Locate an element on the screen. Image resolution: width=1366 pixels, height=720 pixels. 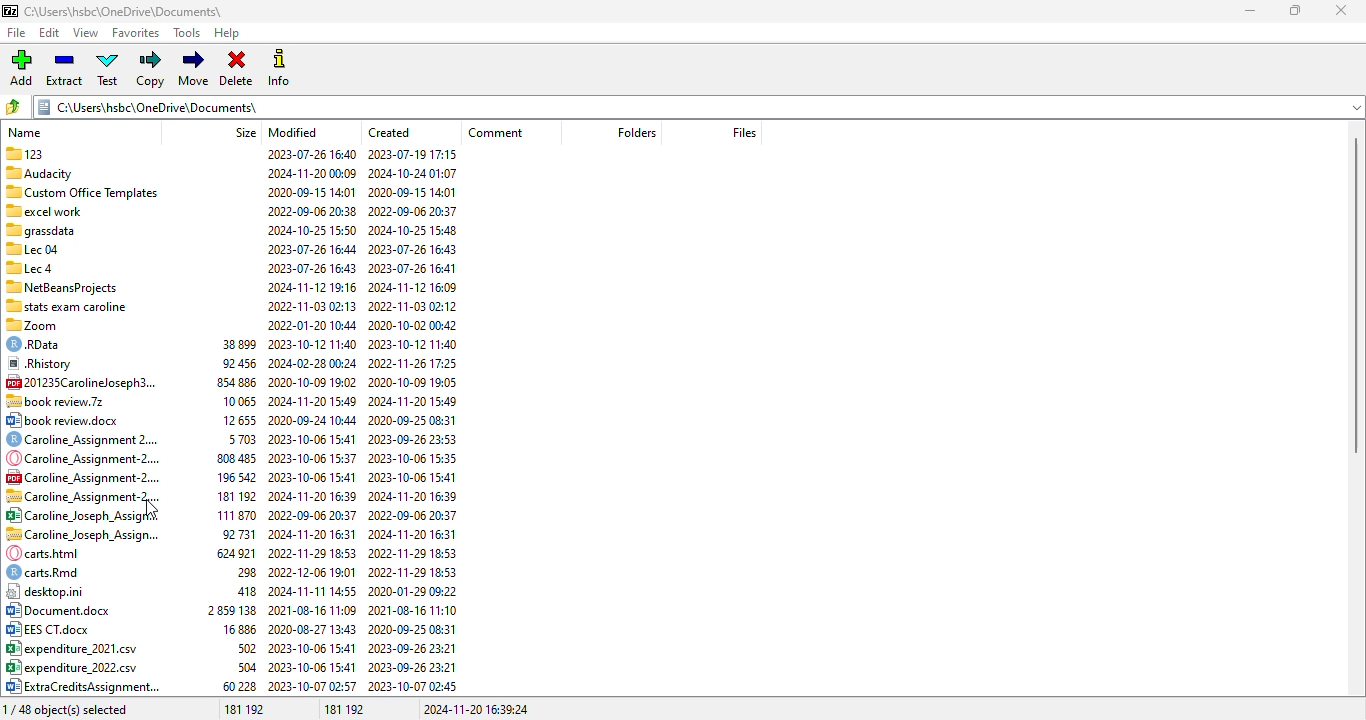
Document.docx: 2859138 2021-08-16 11:09 2021-08-16 11:10 is located at coordinates (232, 611).